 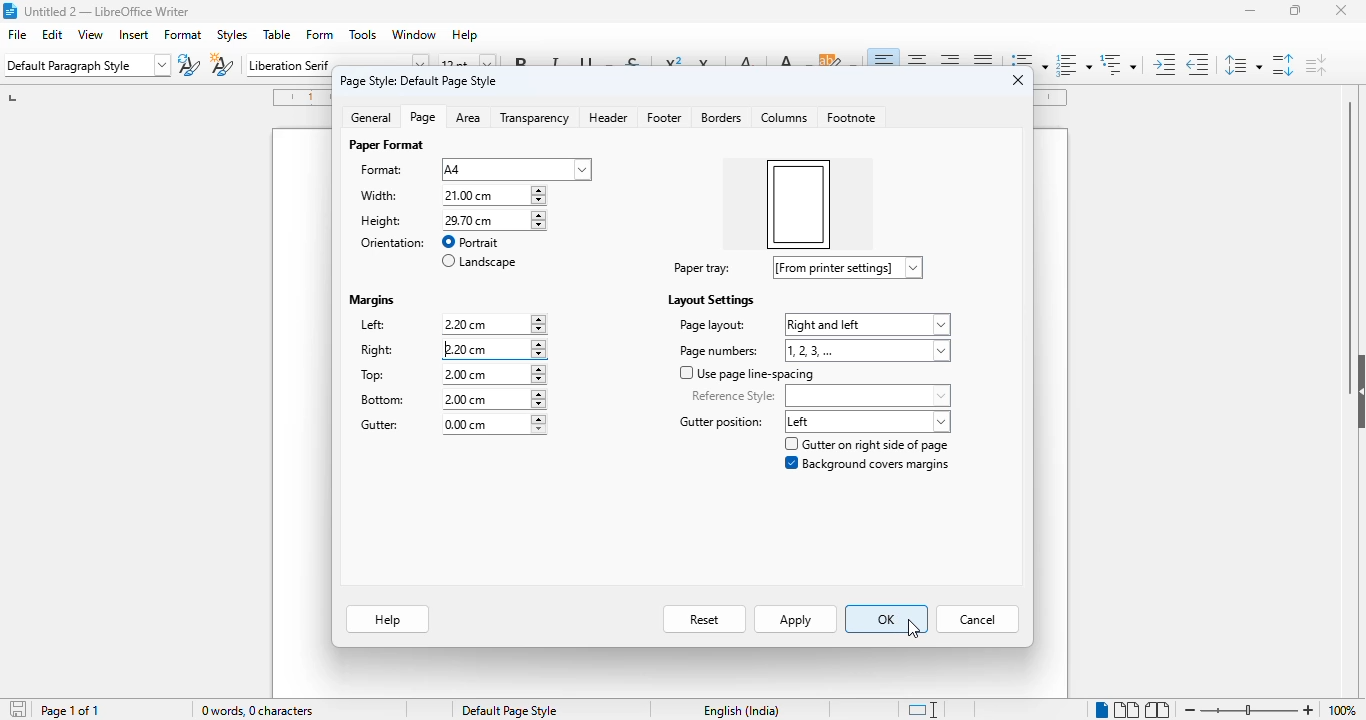 I want to click on insert, so click(x=134, y=34).